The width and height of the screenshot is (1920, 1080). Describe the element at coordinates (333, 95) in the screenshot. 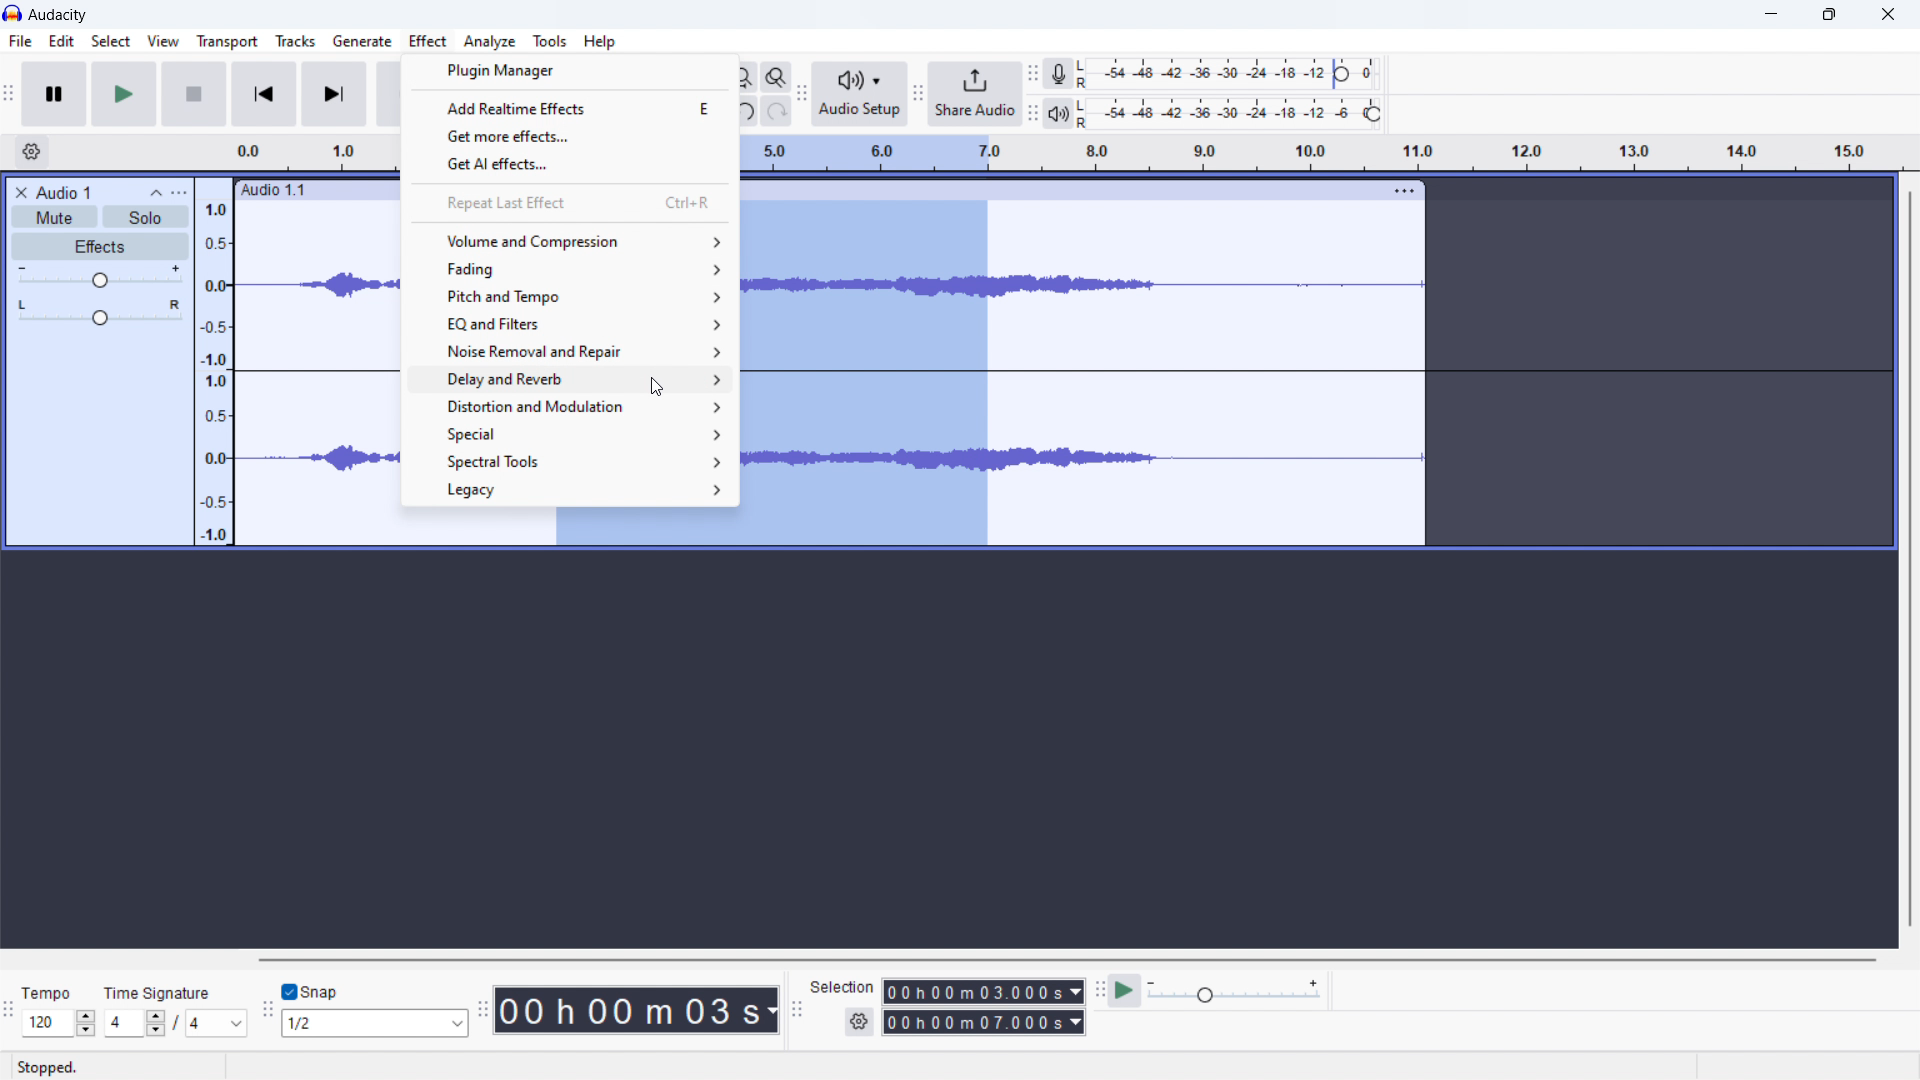

I see `skip to end` at that location.